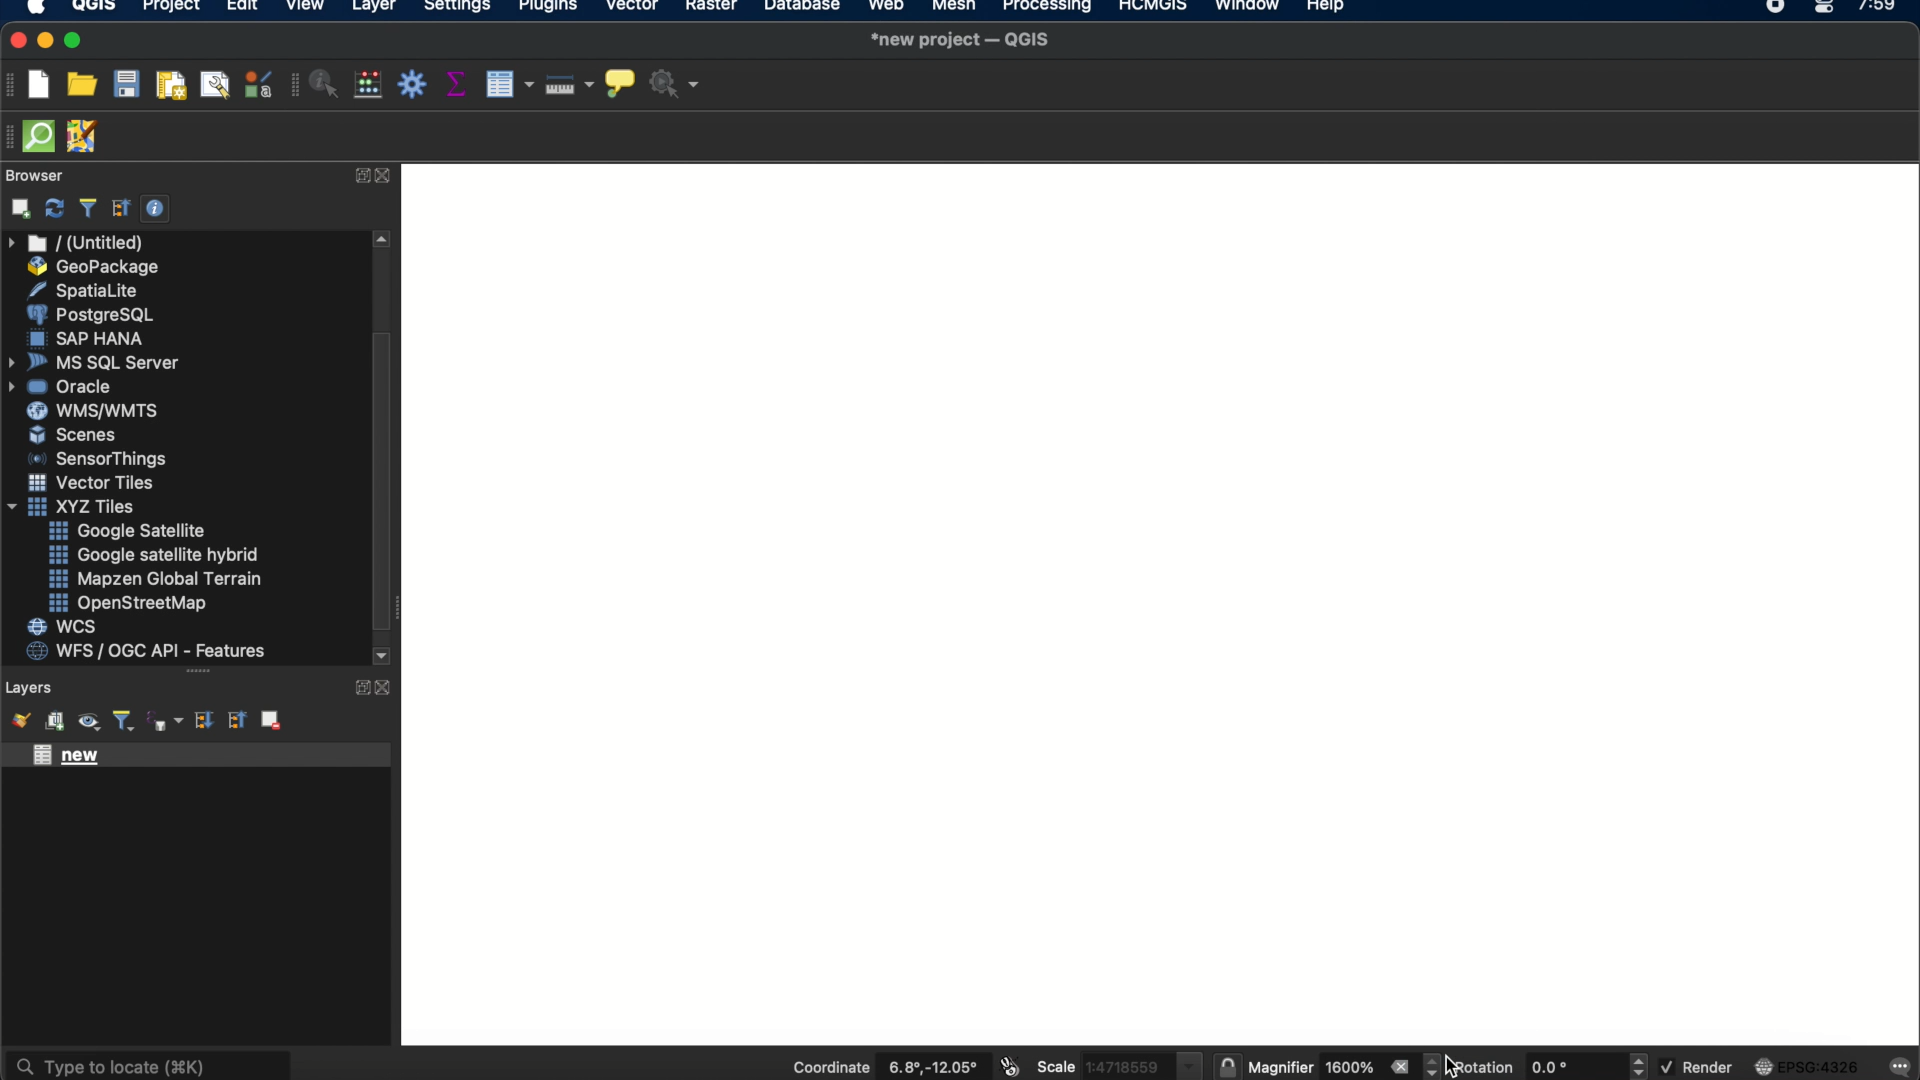  Describe the element at coordinates (1696, 1065) in the screenshot. I see `render` at that location.